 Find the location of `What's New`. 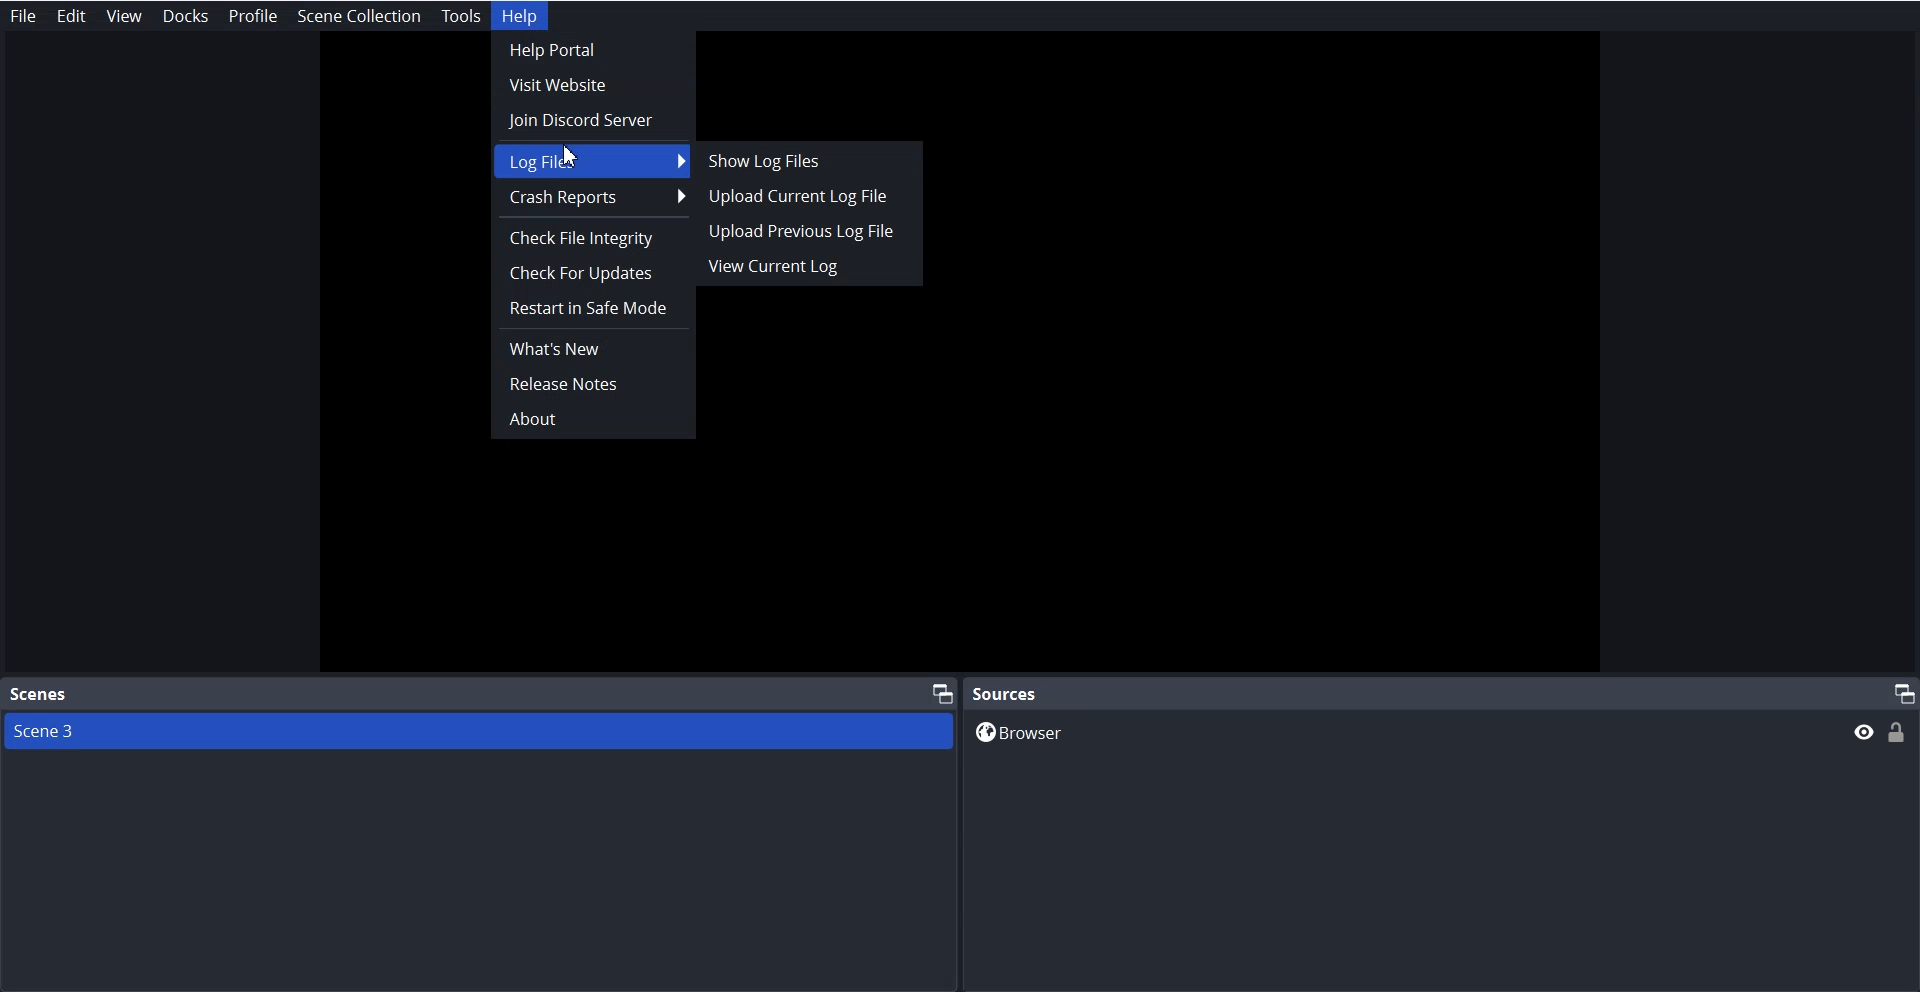

What's New is located at coordinates (591, 347).